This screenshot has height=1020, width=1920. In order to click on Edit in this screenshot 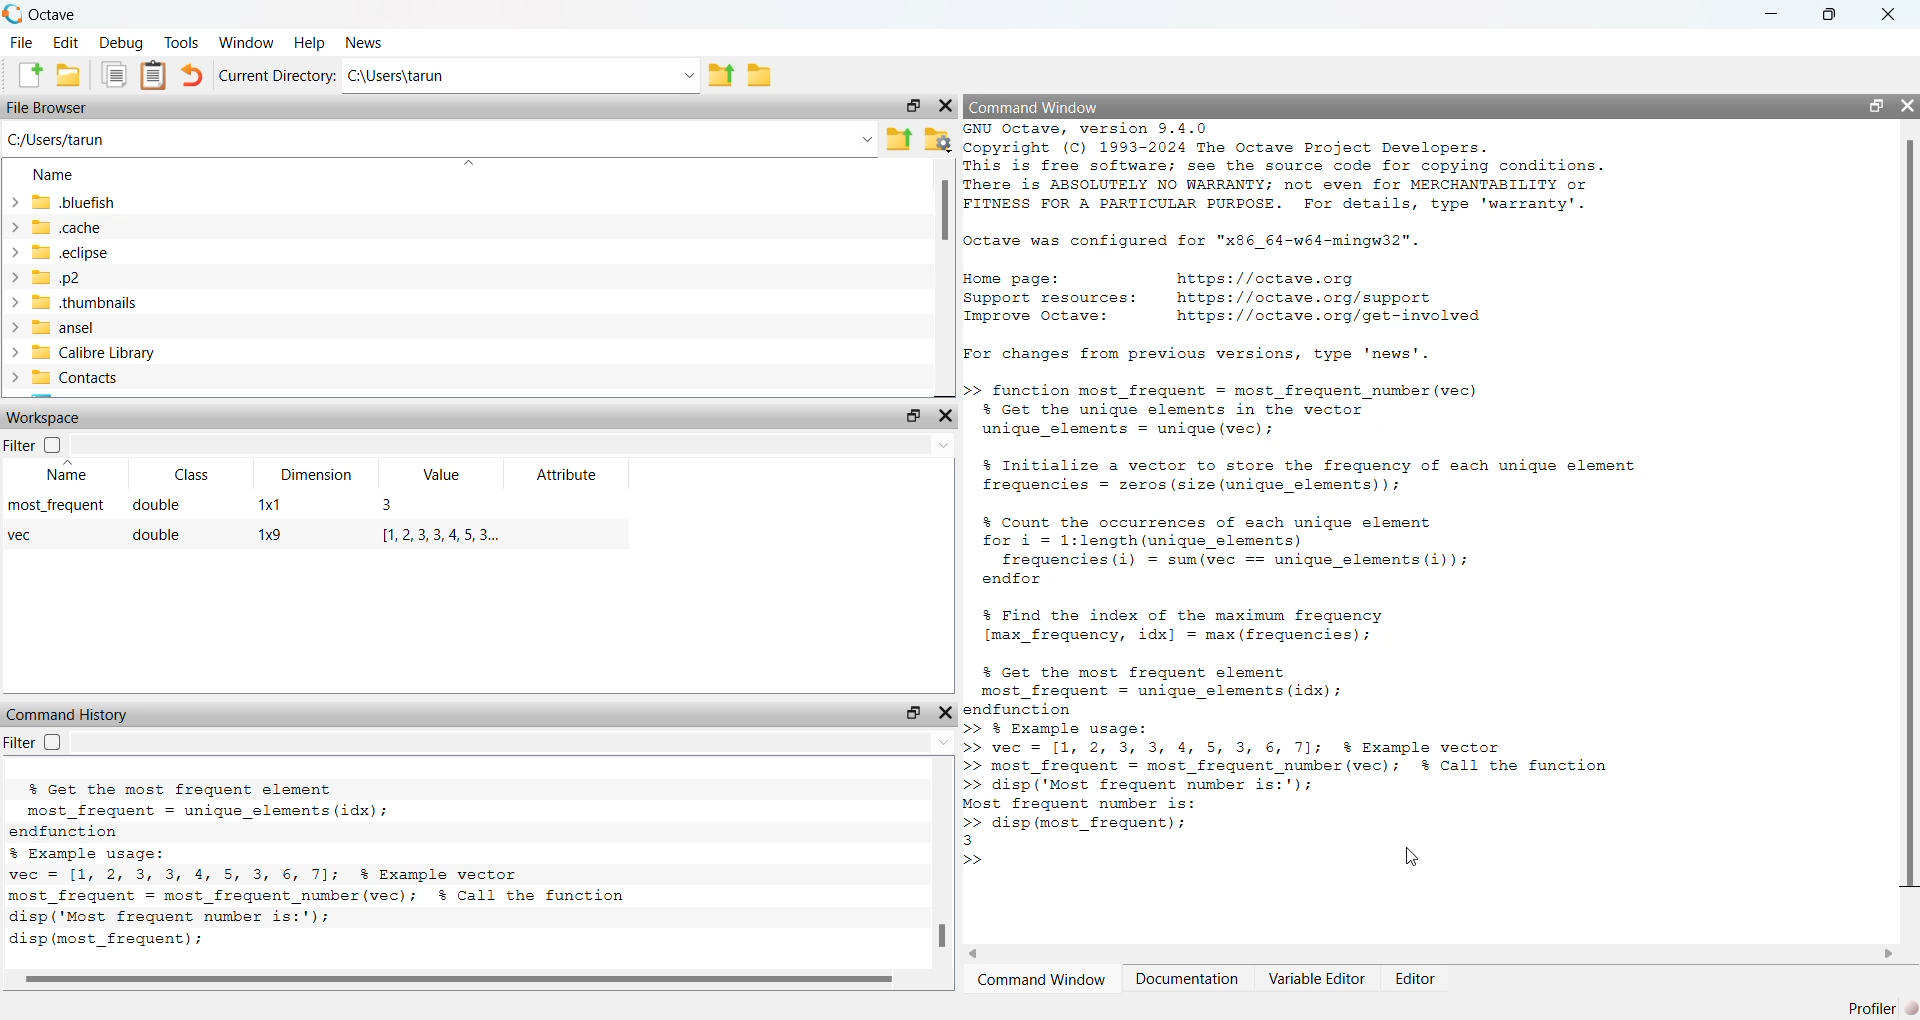, I will do `click(66, 41)`.